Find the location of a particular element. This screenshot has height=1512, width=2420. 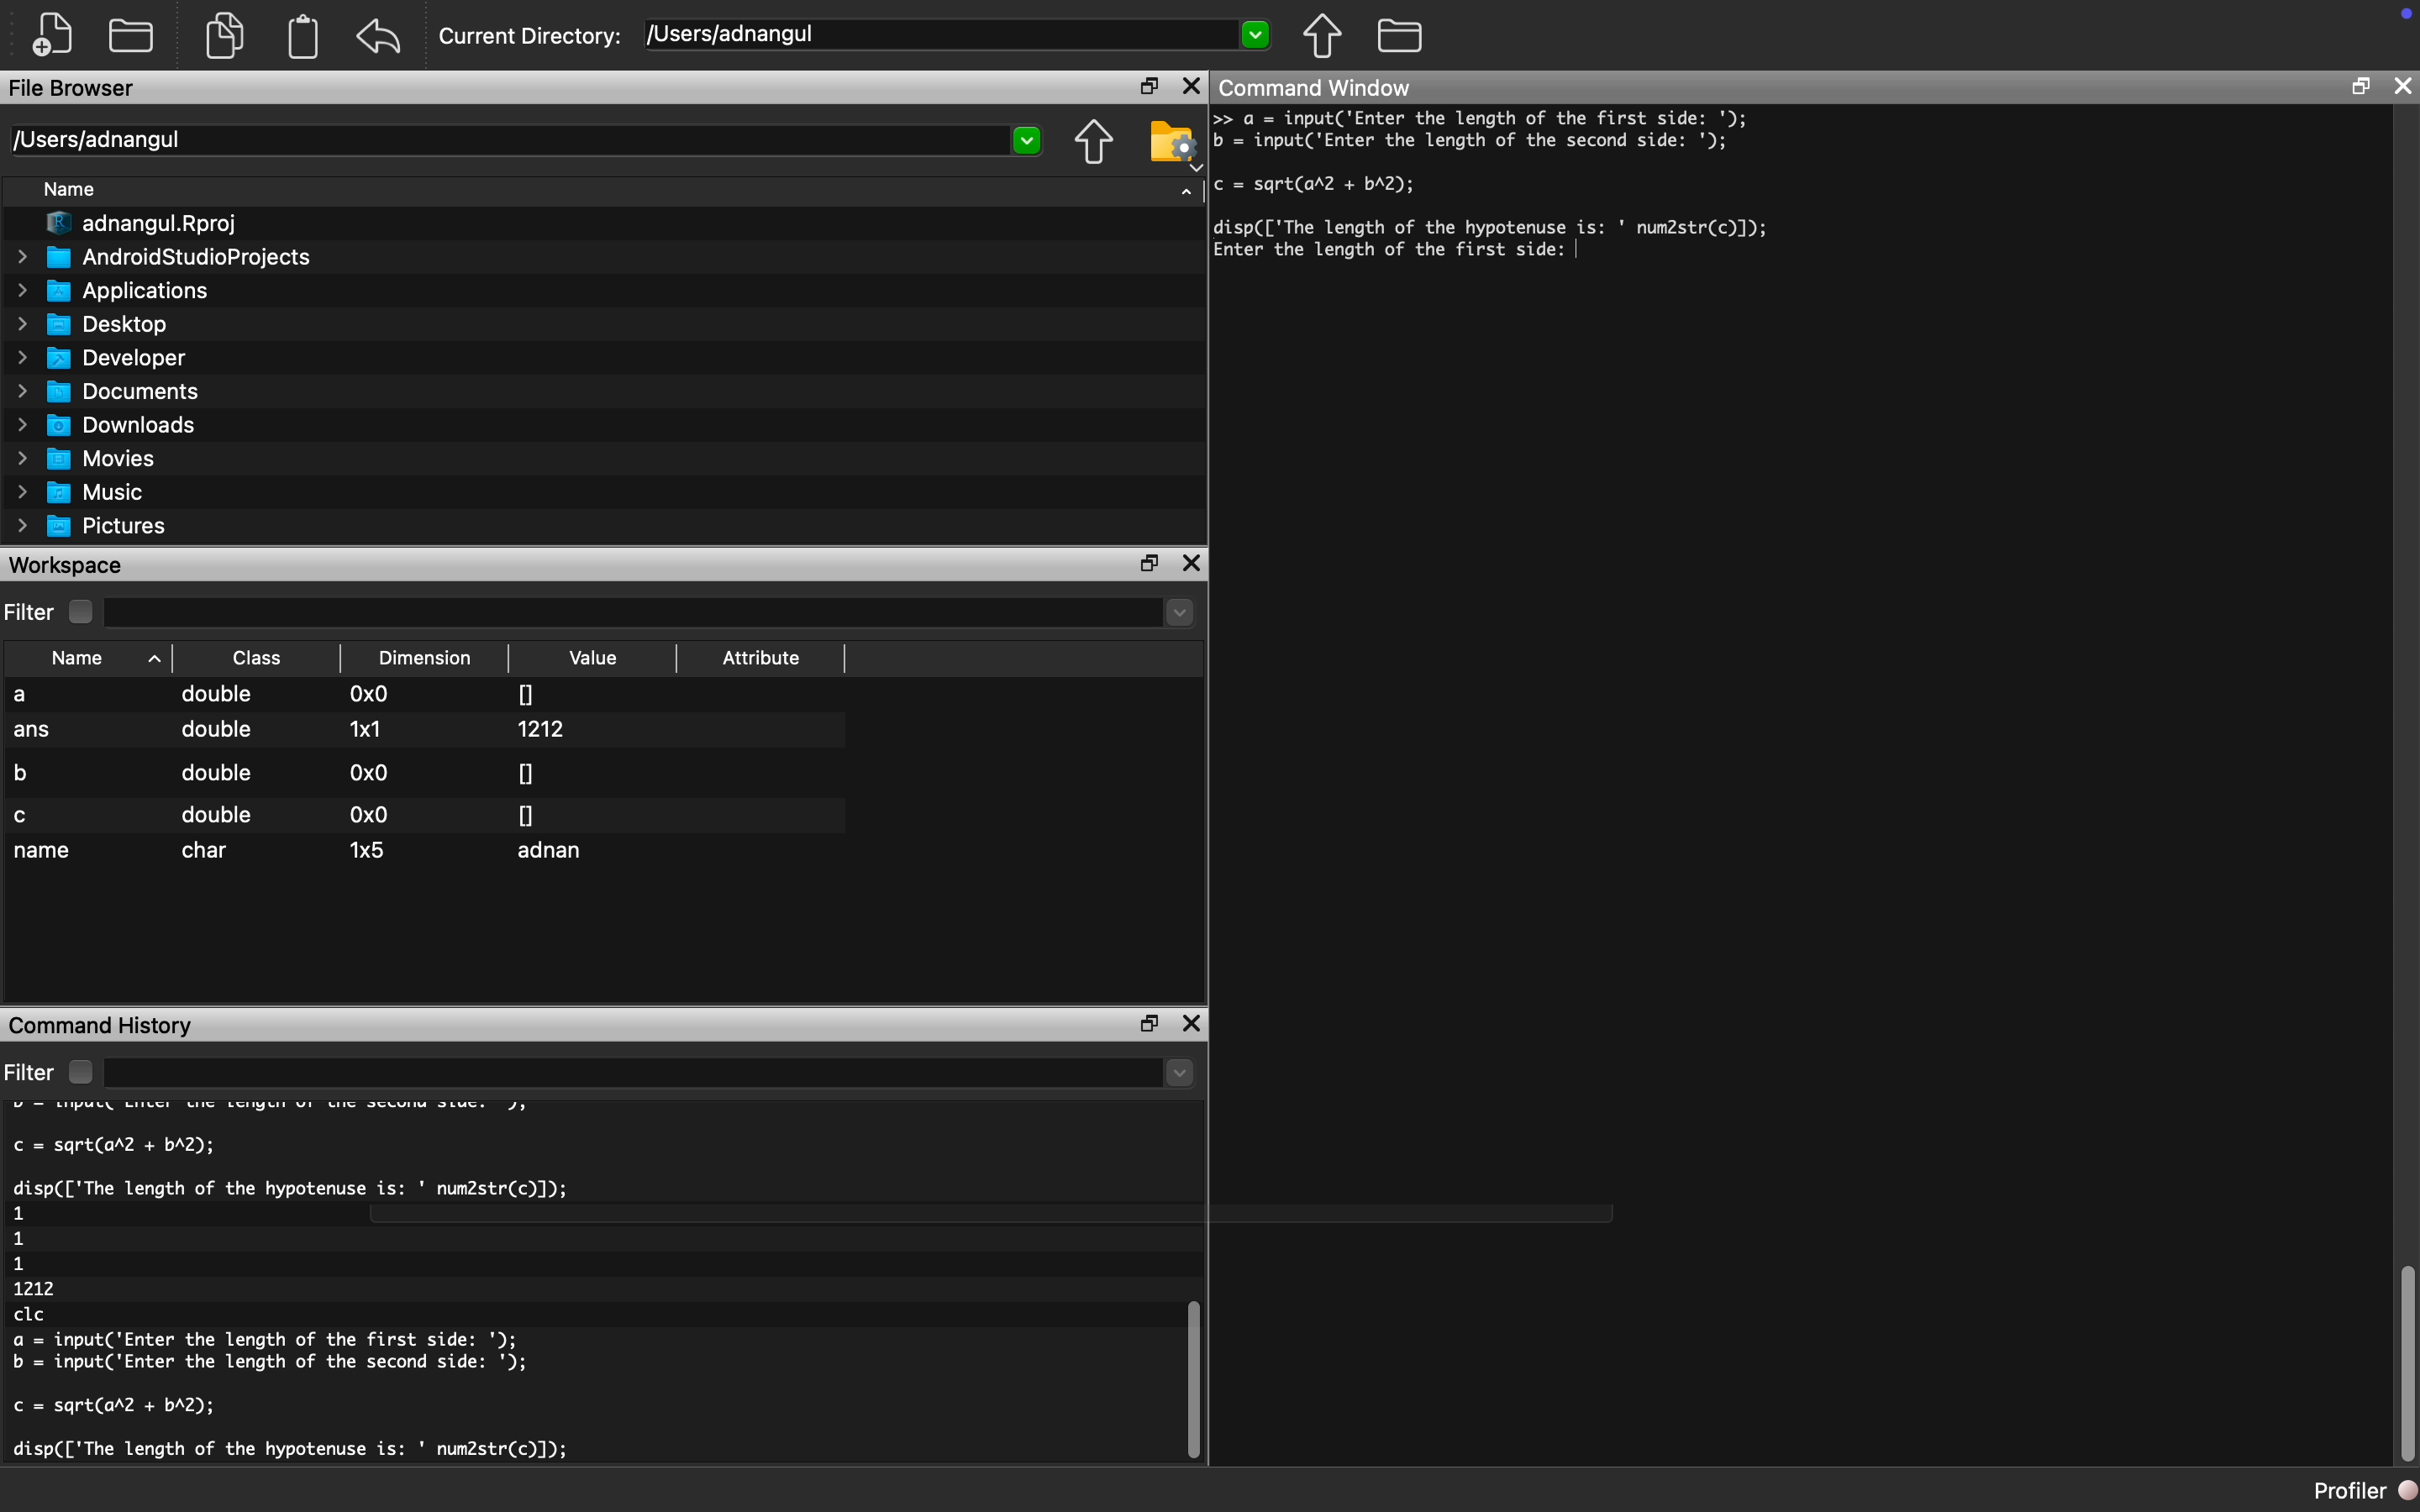

 Applications is located at coordinates (122, 290).